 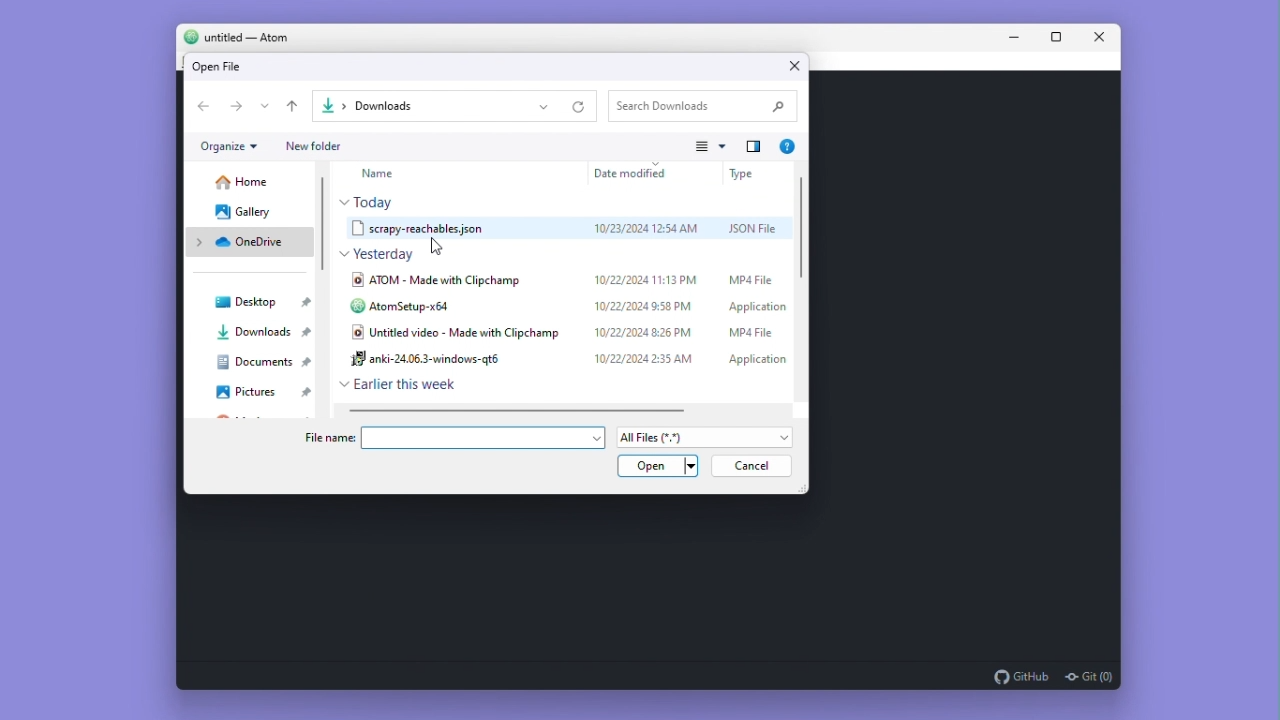 I want to click on Minimise, so click(x=1011, y=36).